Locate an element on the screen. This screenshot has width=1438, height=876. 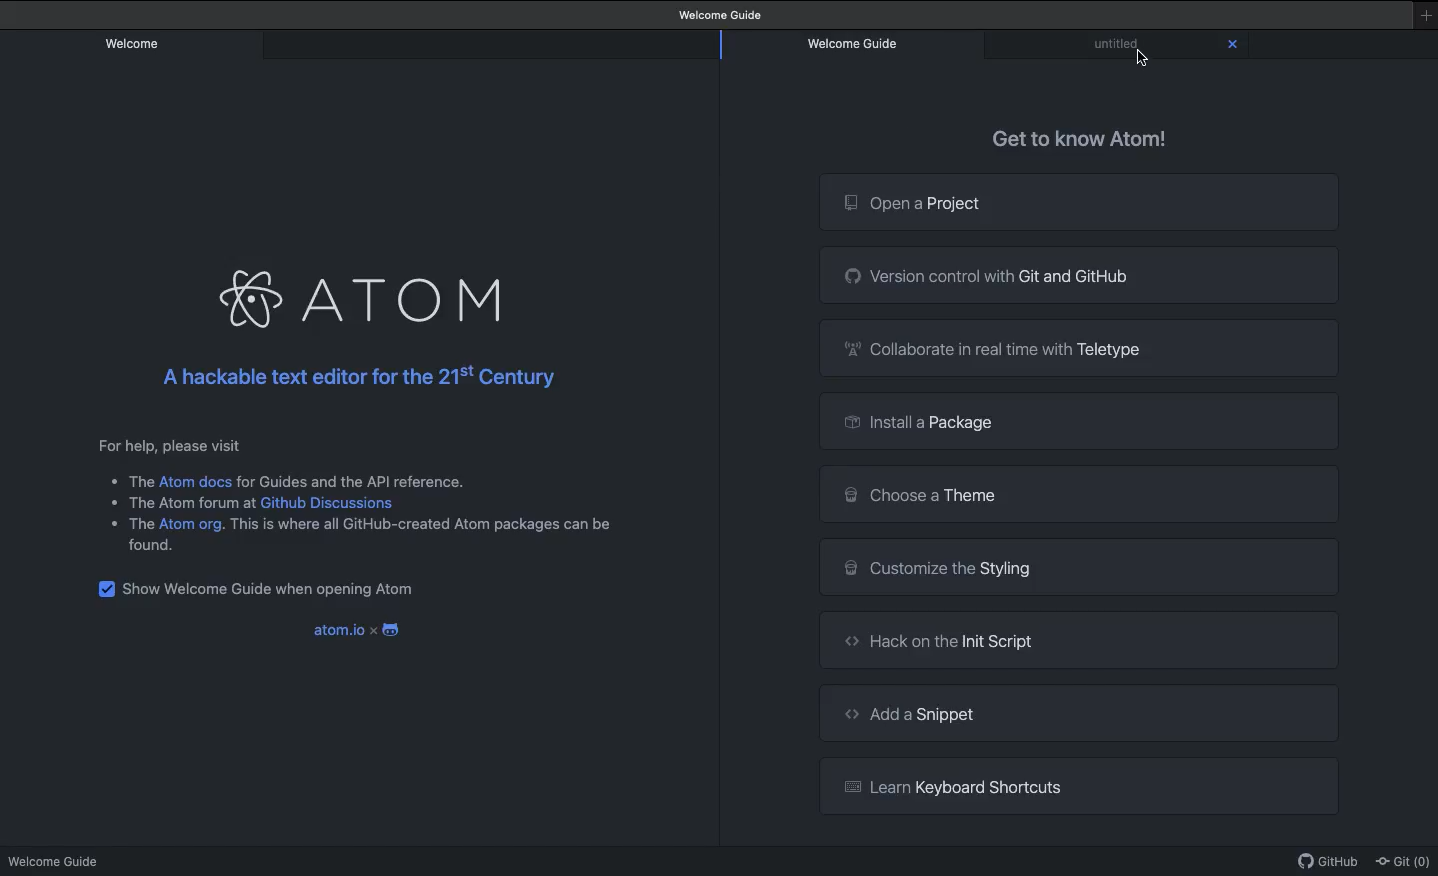
Learn keyboard shortcuts is located at coordinates (1085, 784).